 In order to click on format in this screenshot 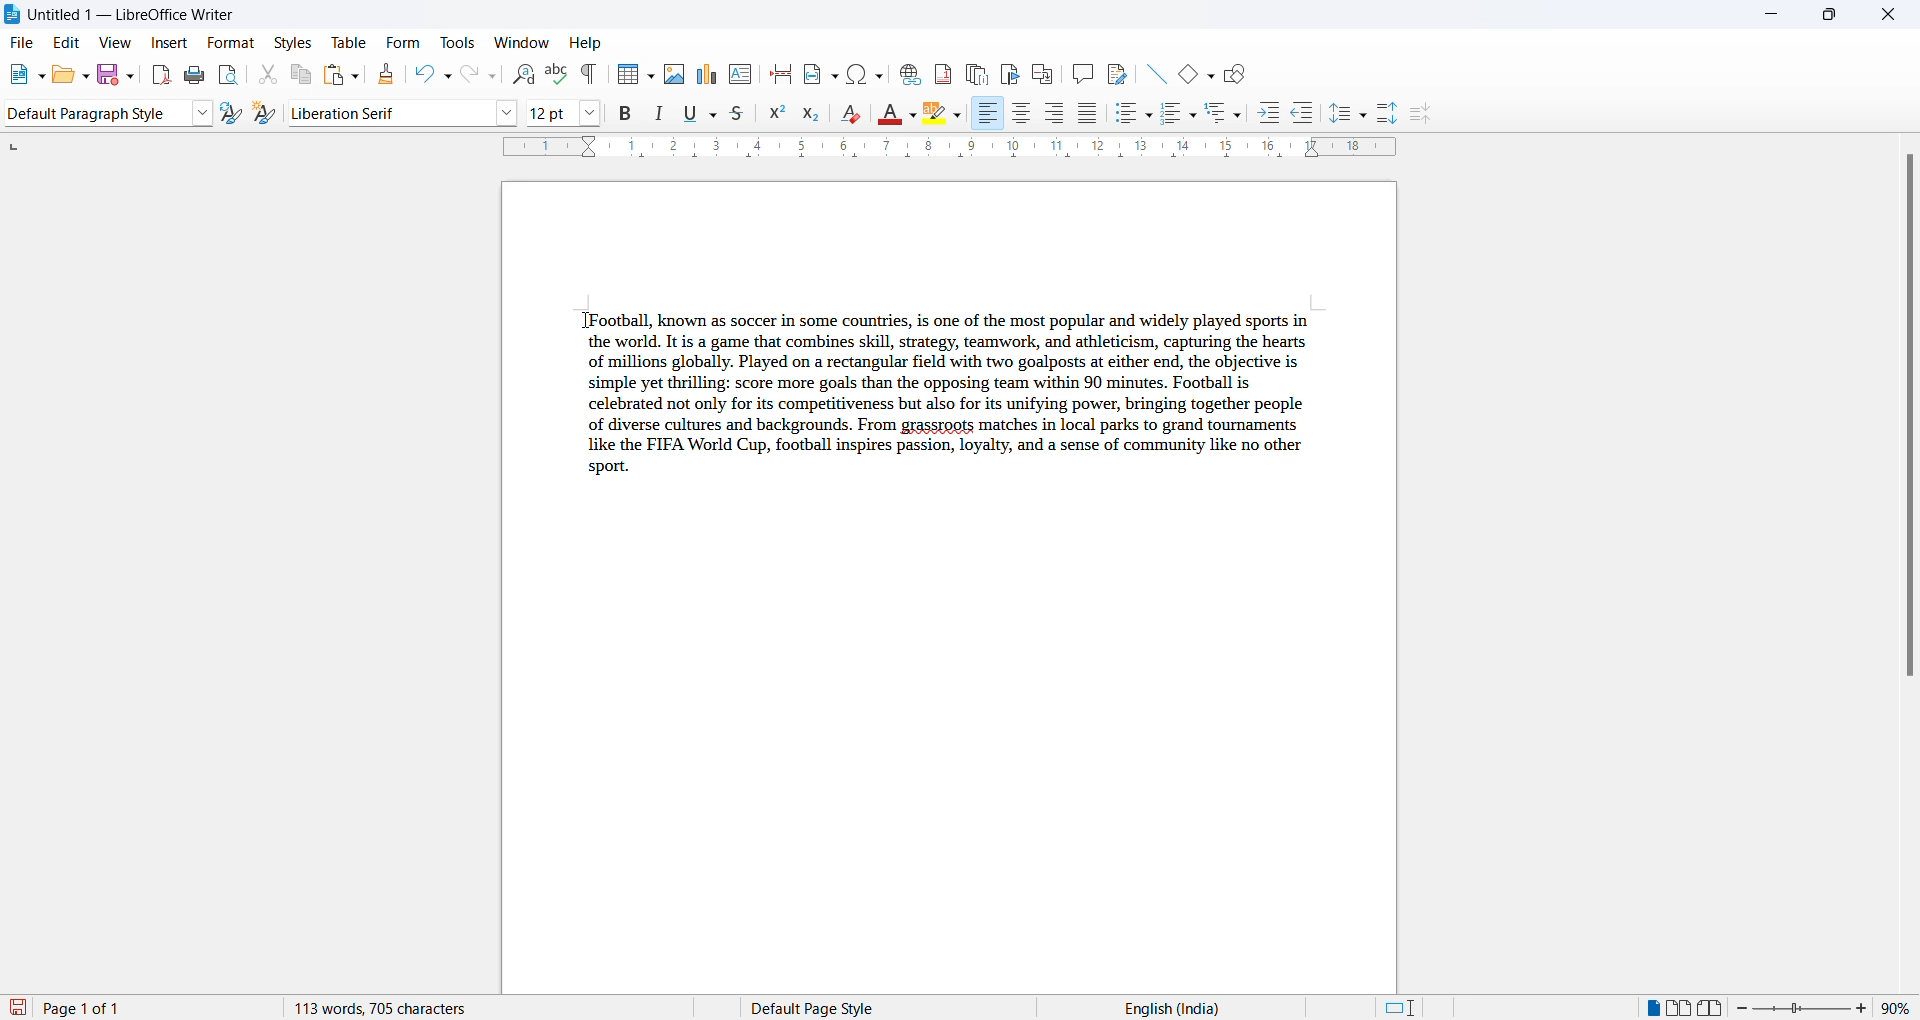, I will do `click(229, 44)`.